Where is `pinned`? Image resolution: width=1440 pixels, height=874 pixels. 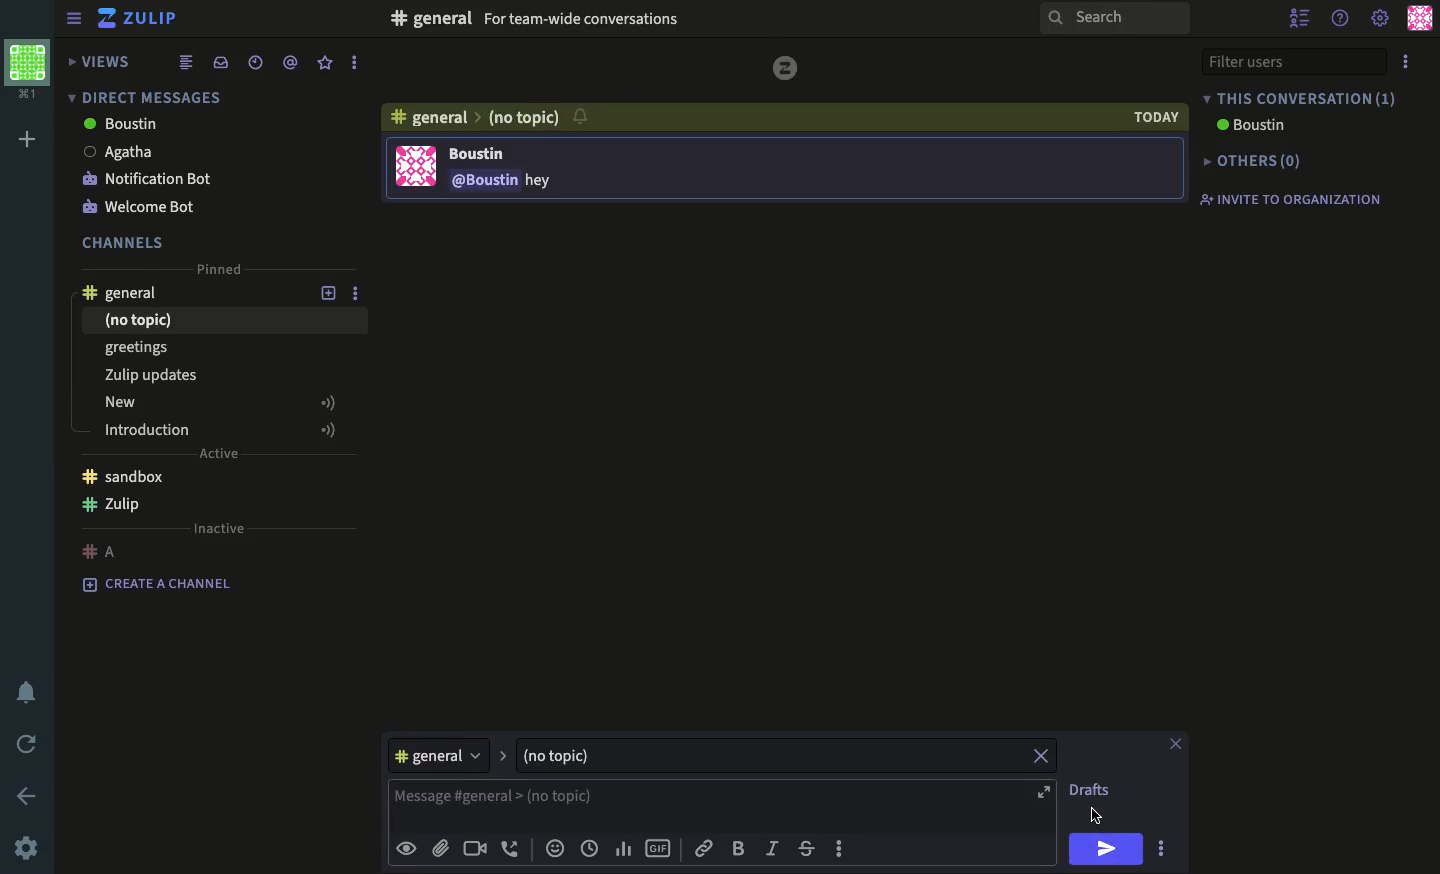
pinned is located at coordinates (215, 268).